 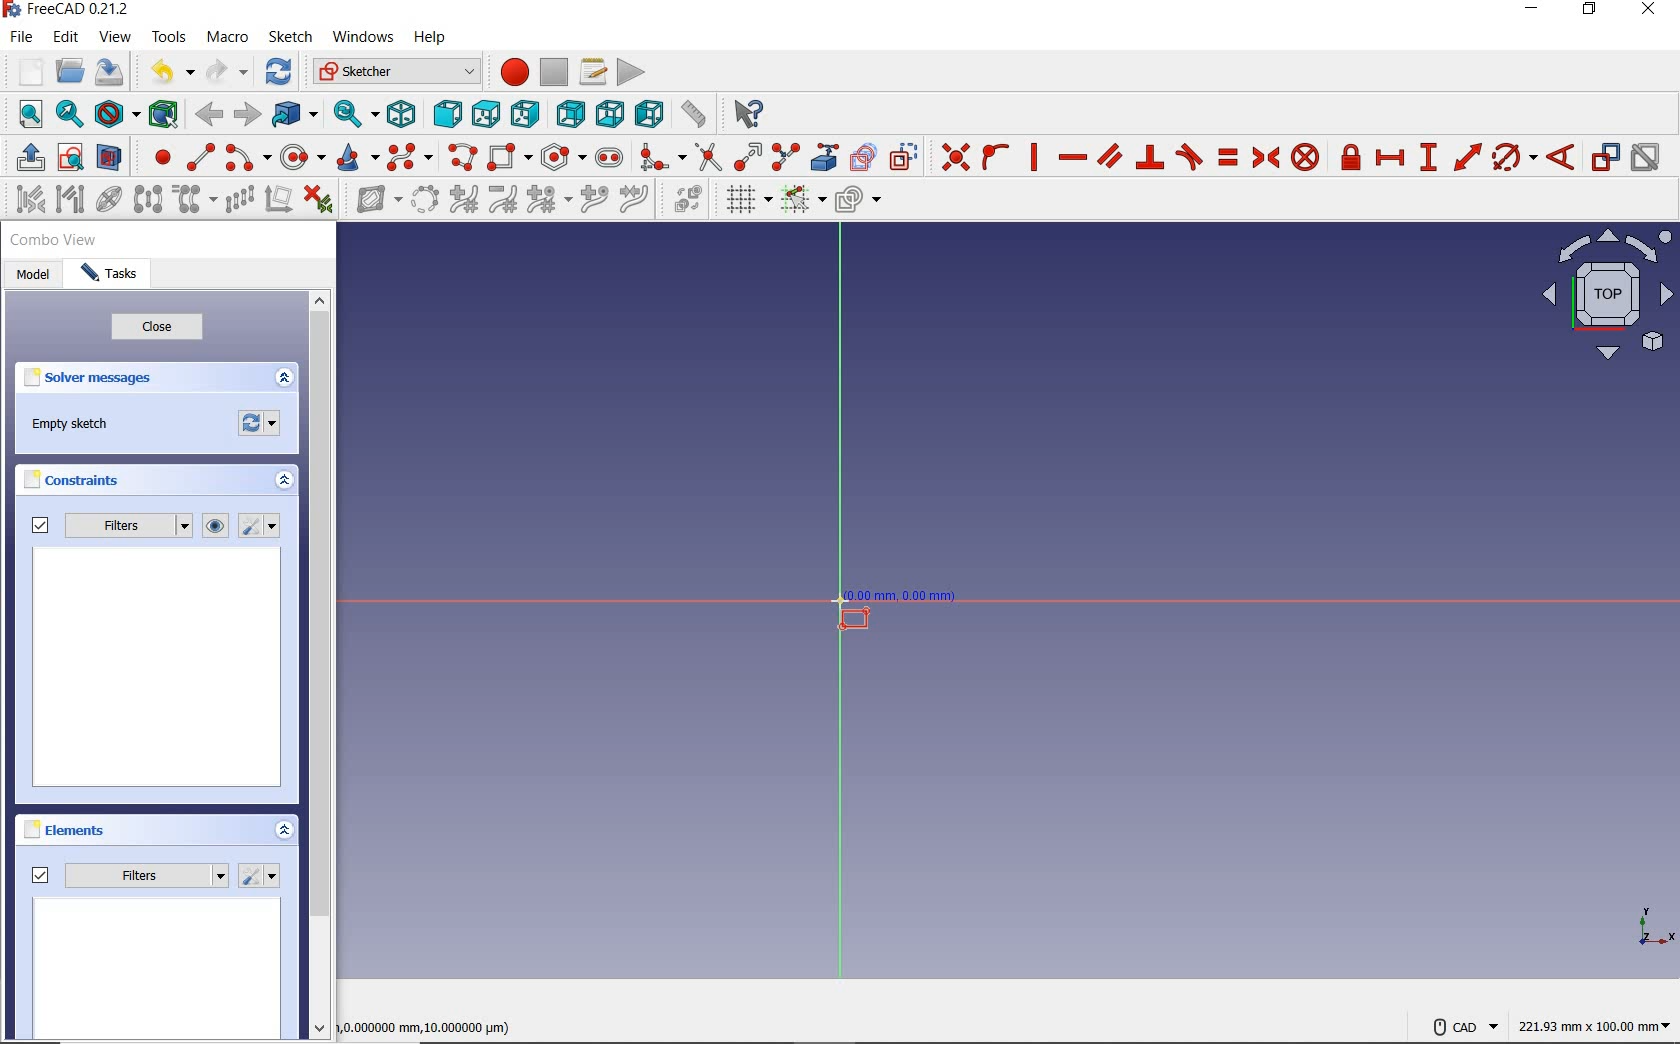 What do you see at coordinates (319, 201) in the screenshot?
I see `delete all constrains` at bounding box center [319, 201].